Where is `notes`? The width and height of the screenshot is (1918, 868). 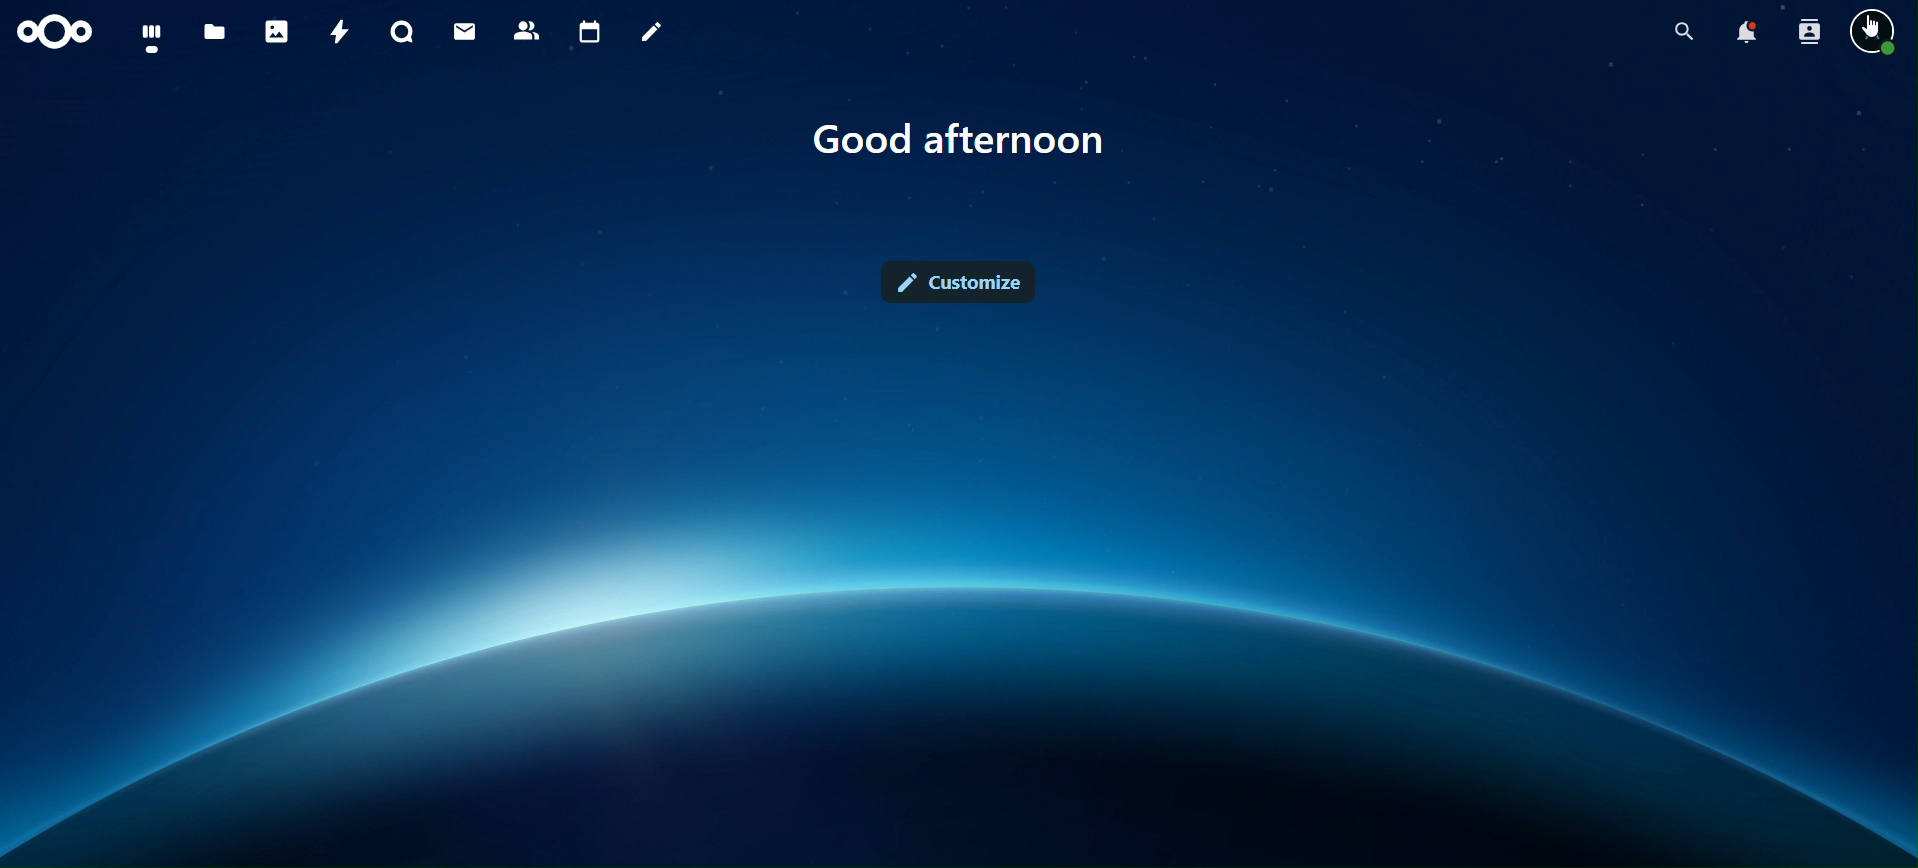
notes is located at coordinates (652, 30).